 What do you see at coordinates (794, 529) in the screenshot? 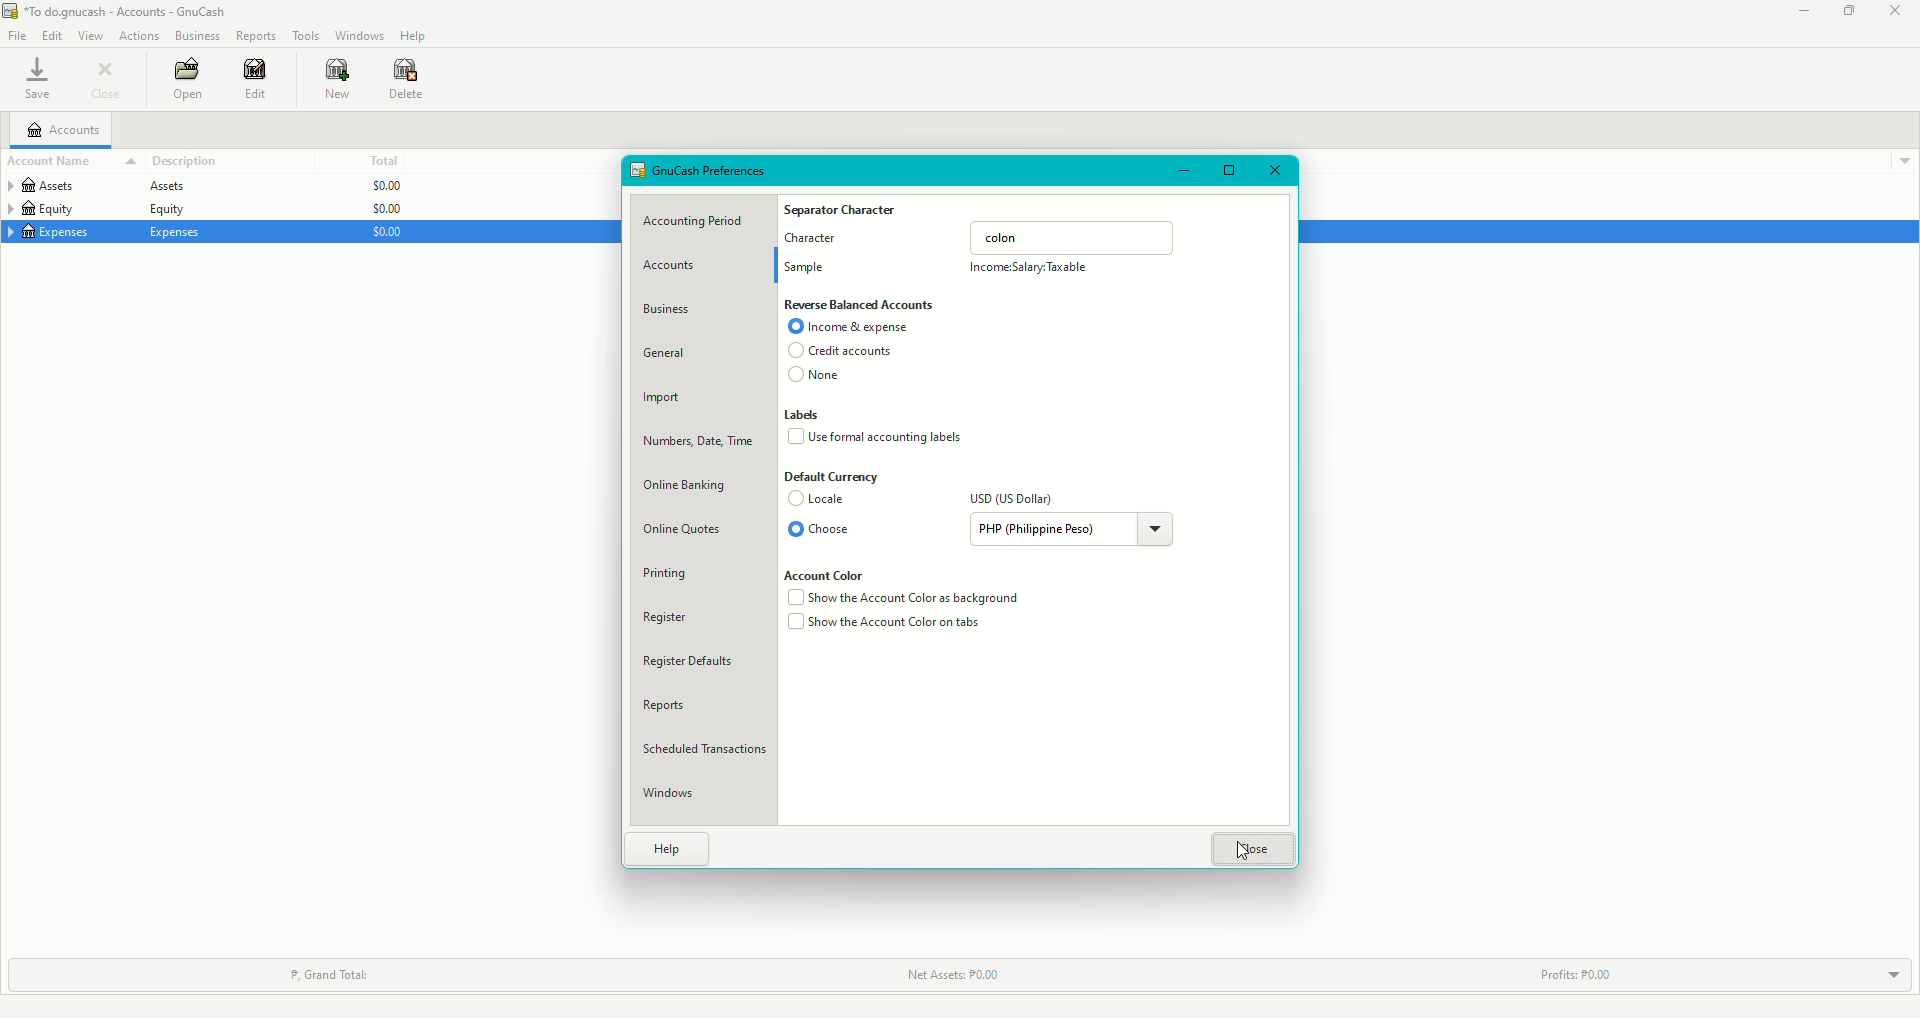
I see `Option selected` at bounding box center [794, 529].